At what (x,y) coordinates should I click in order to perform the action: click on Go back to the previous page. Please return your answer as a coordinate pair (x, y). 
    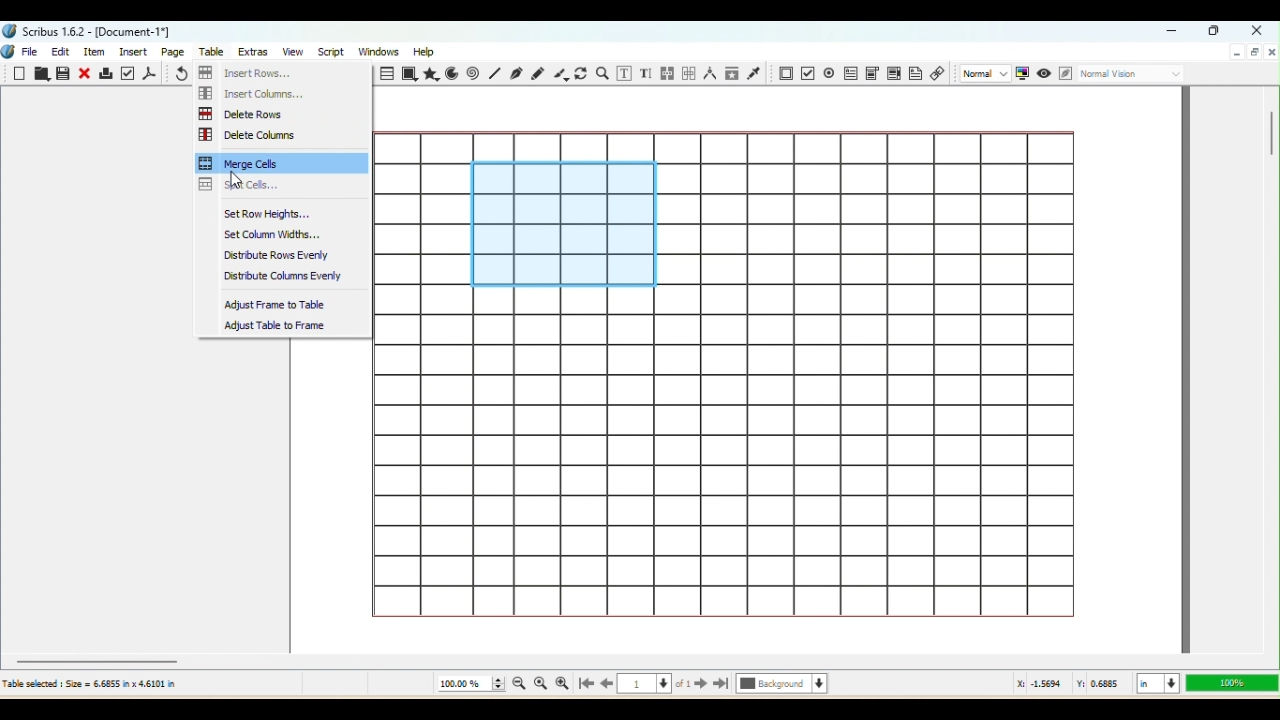
    Looking at the image, I should click on (607, 685).